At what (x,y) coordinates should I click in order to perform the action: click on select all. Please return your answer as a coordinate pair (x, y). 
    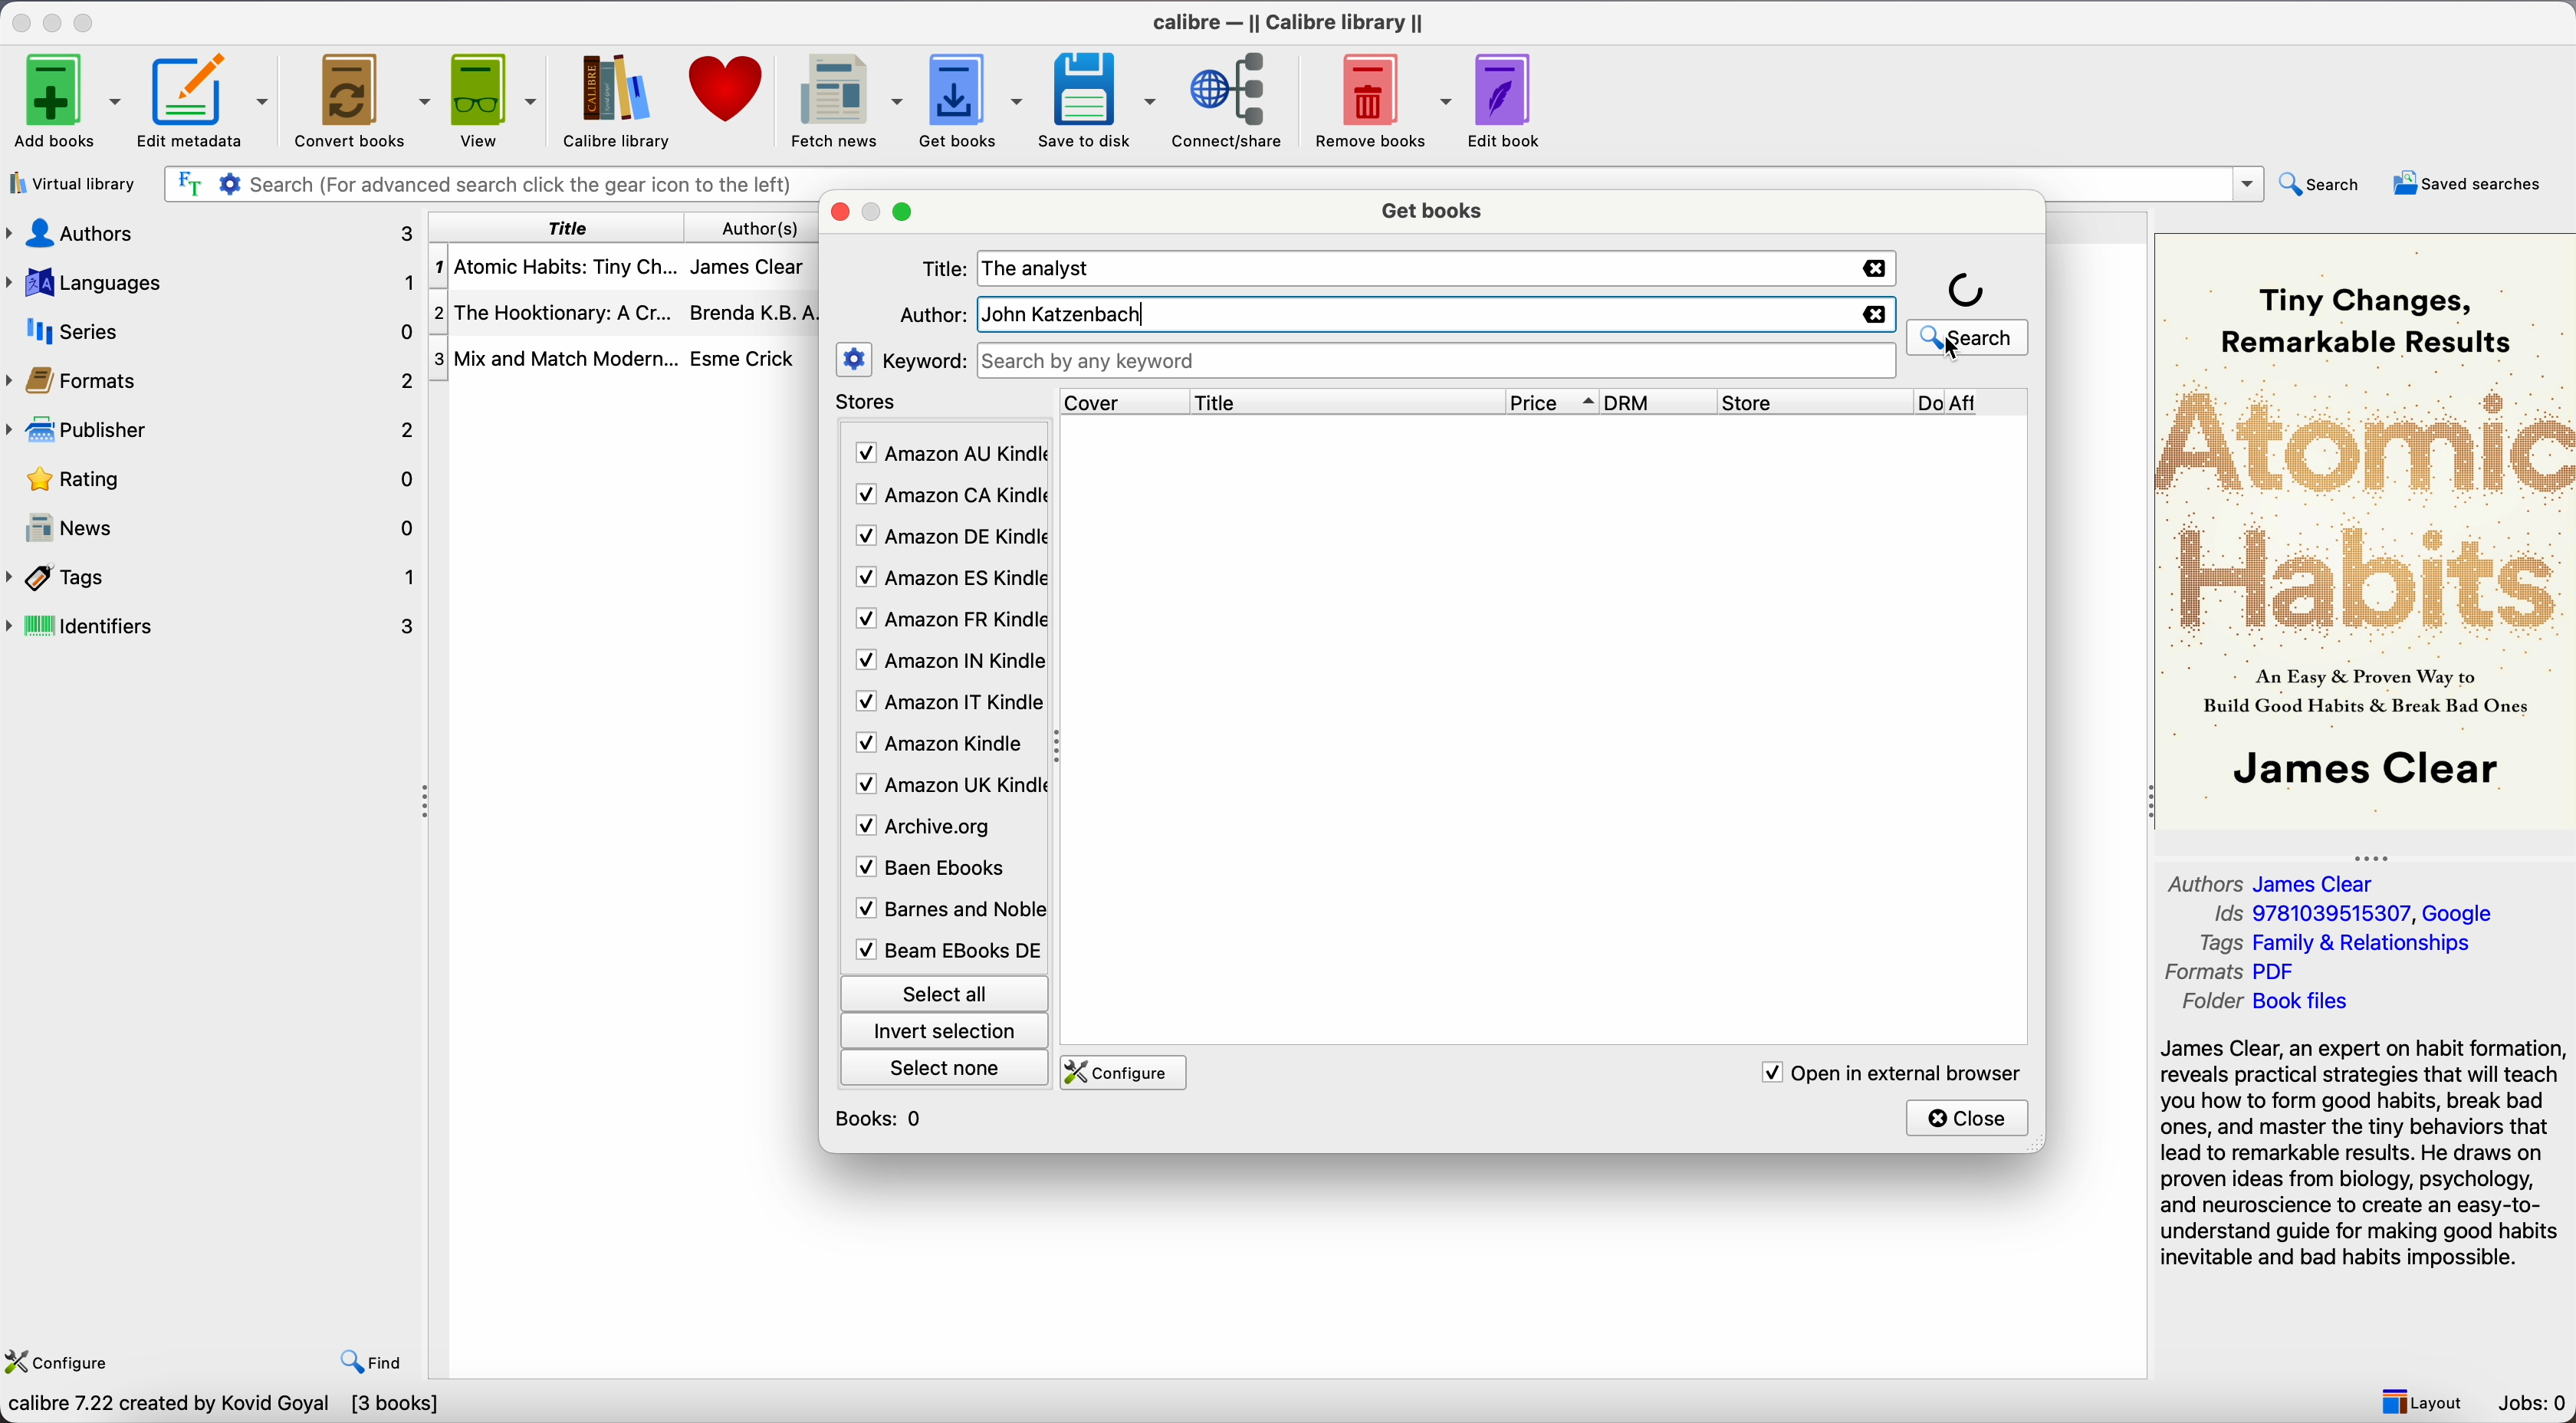
    Looking at the image, I should click on (943, 990).